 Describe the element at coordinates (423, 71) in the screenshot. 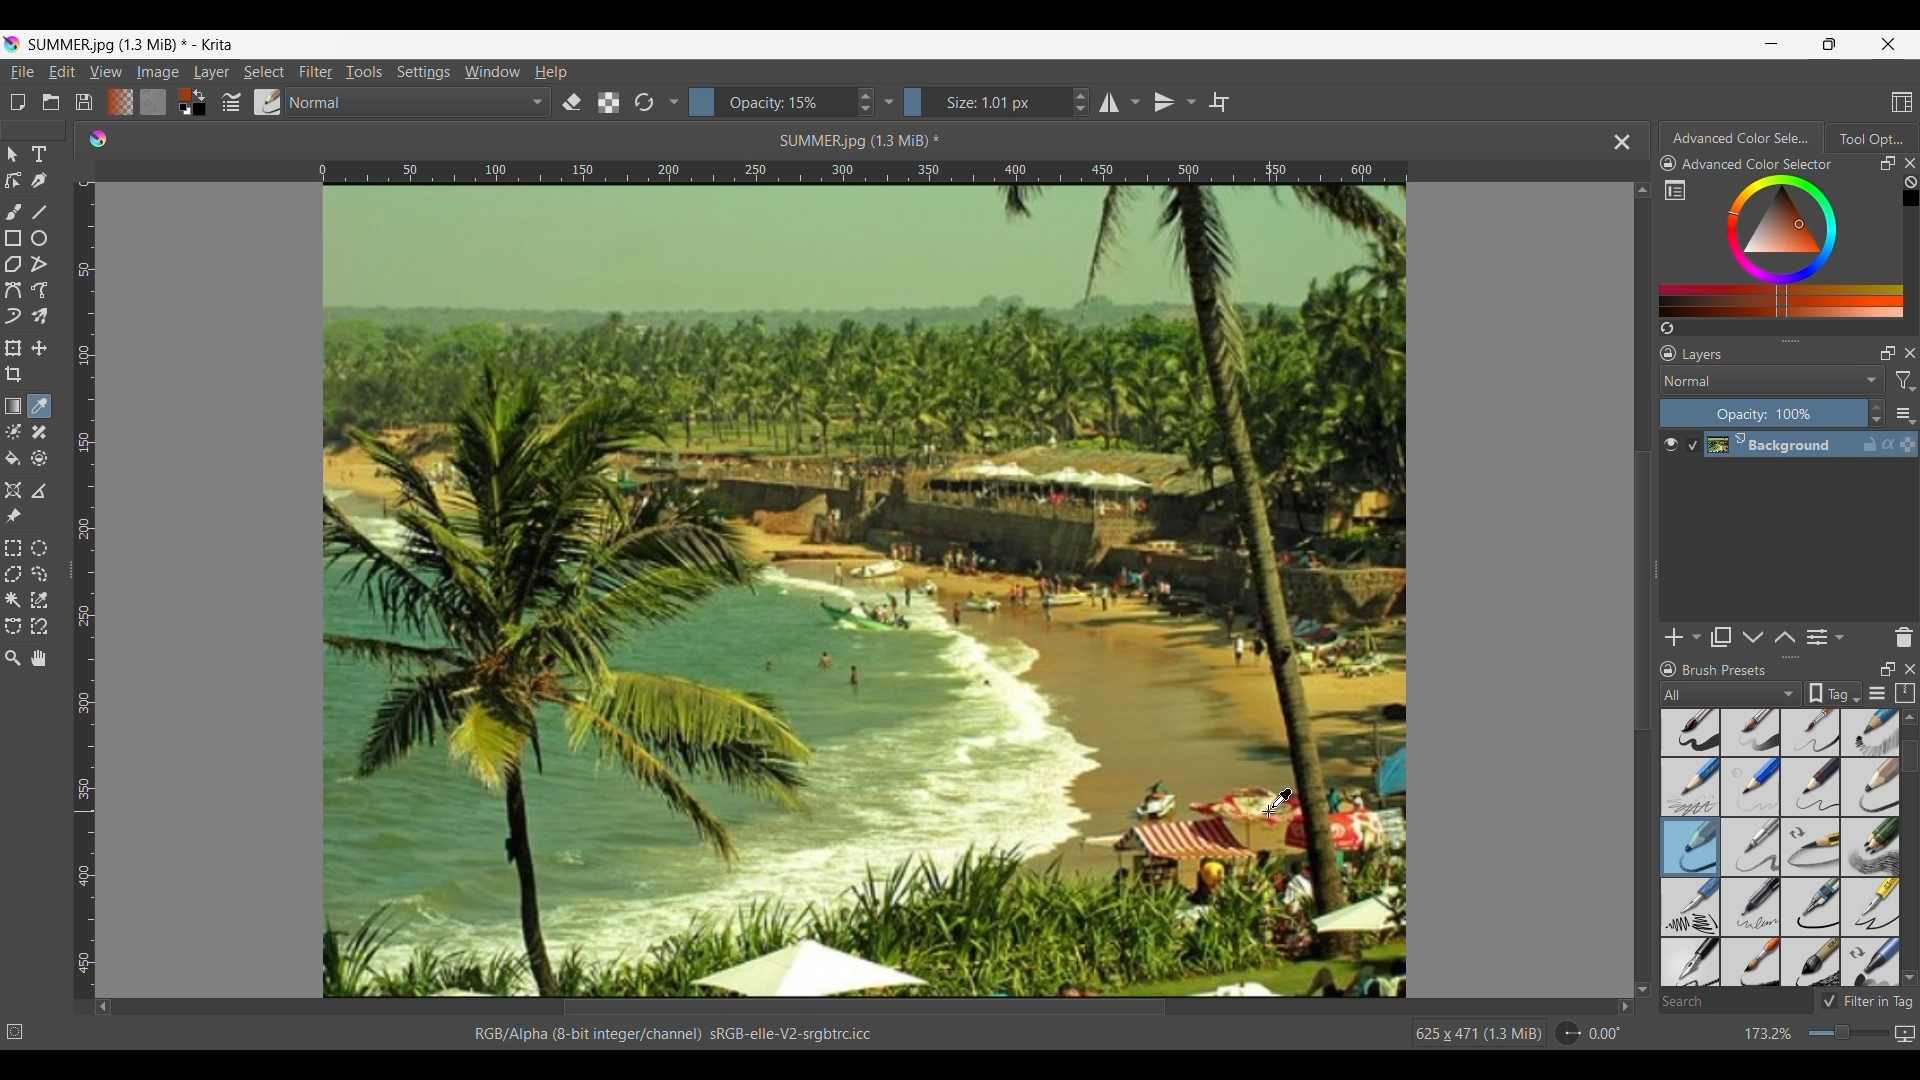

I see `Settings menu` at that location.